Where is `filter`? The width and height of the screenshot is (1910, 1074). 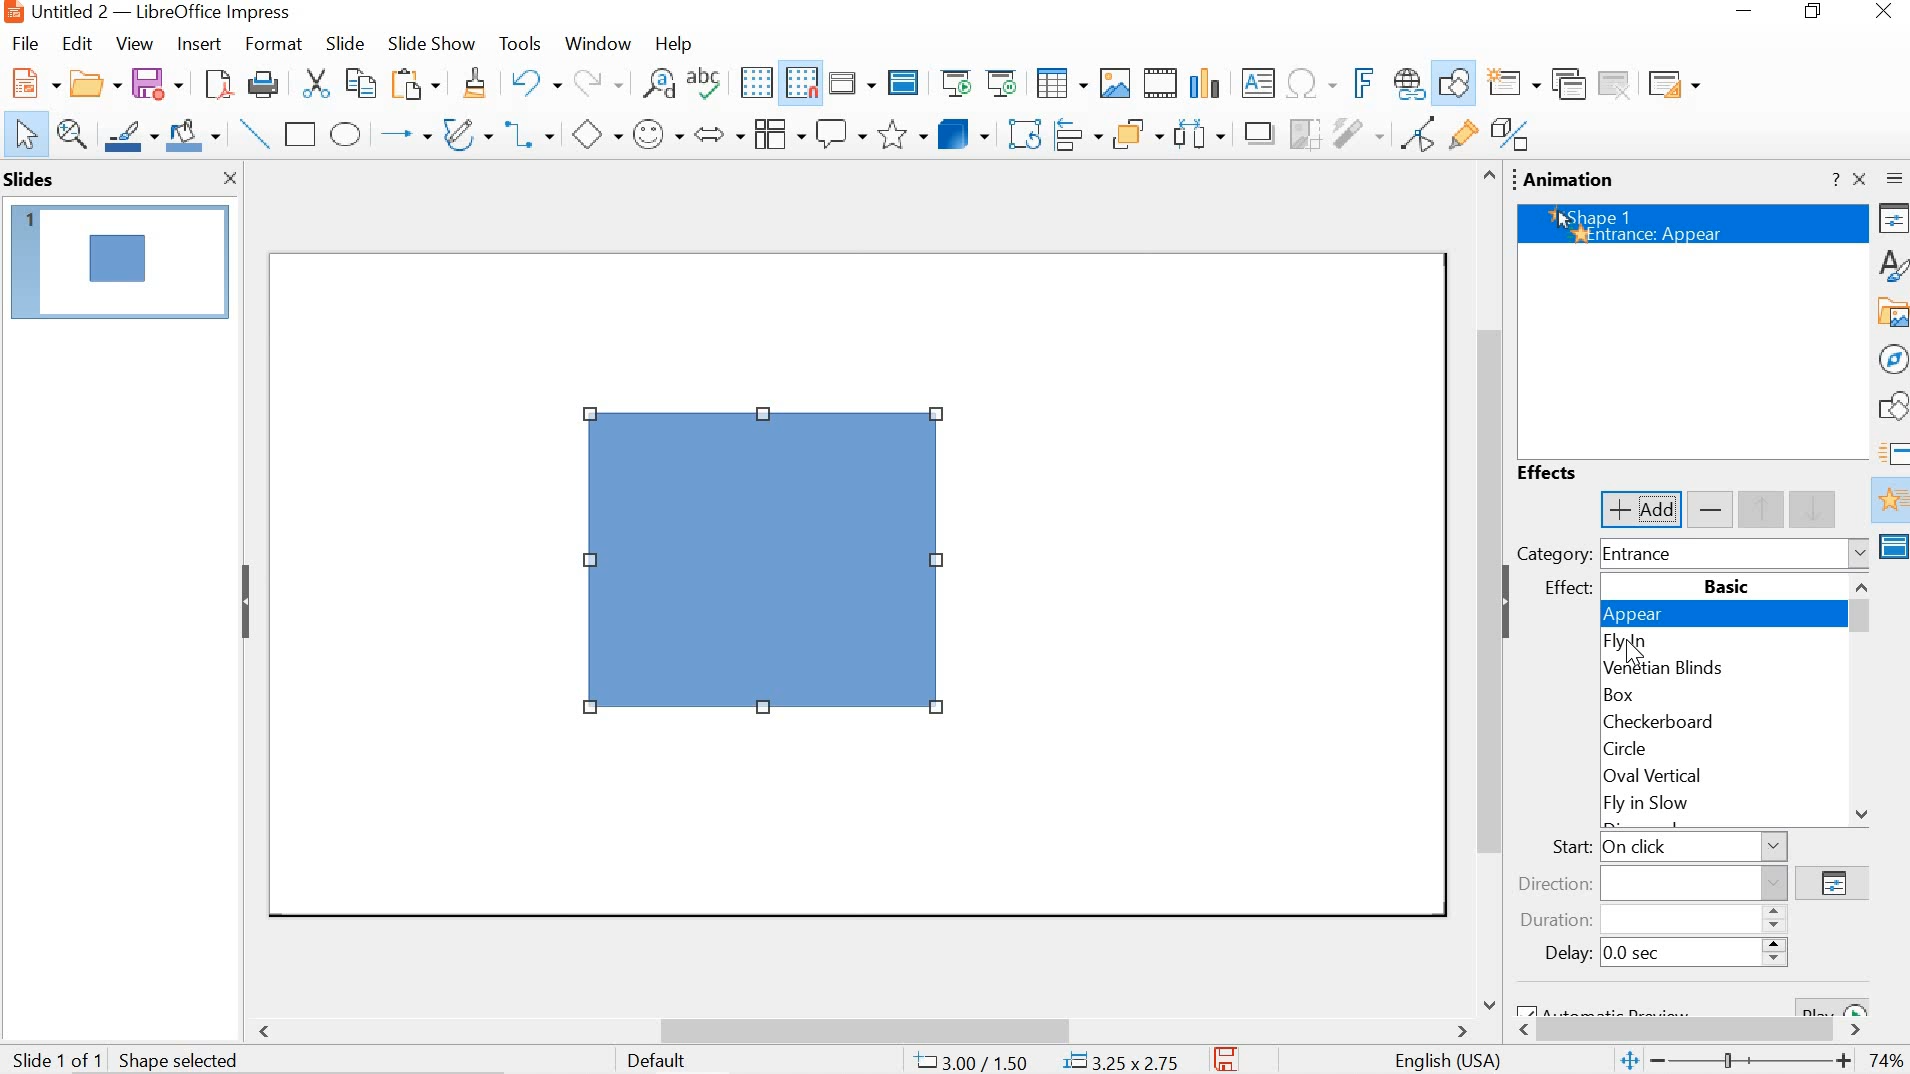
filter is located at coordinates (1357, 130).